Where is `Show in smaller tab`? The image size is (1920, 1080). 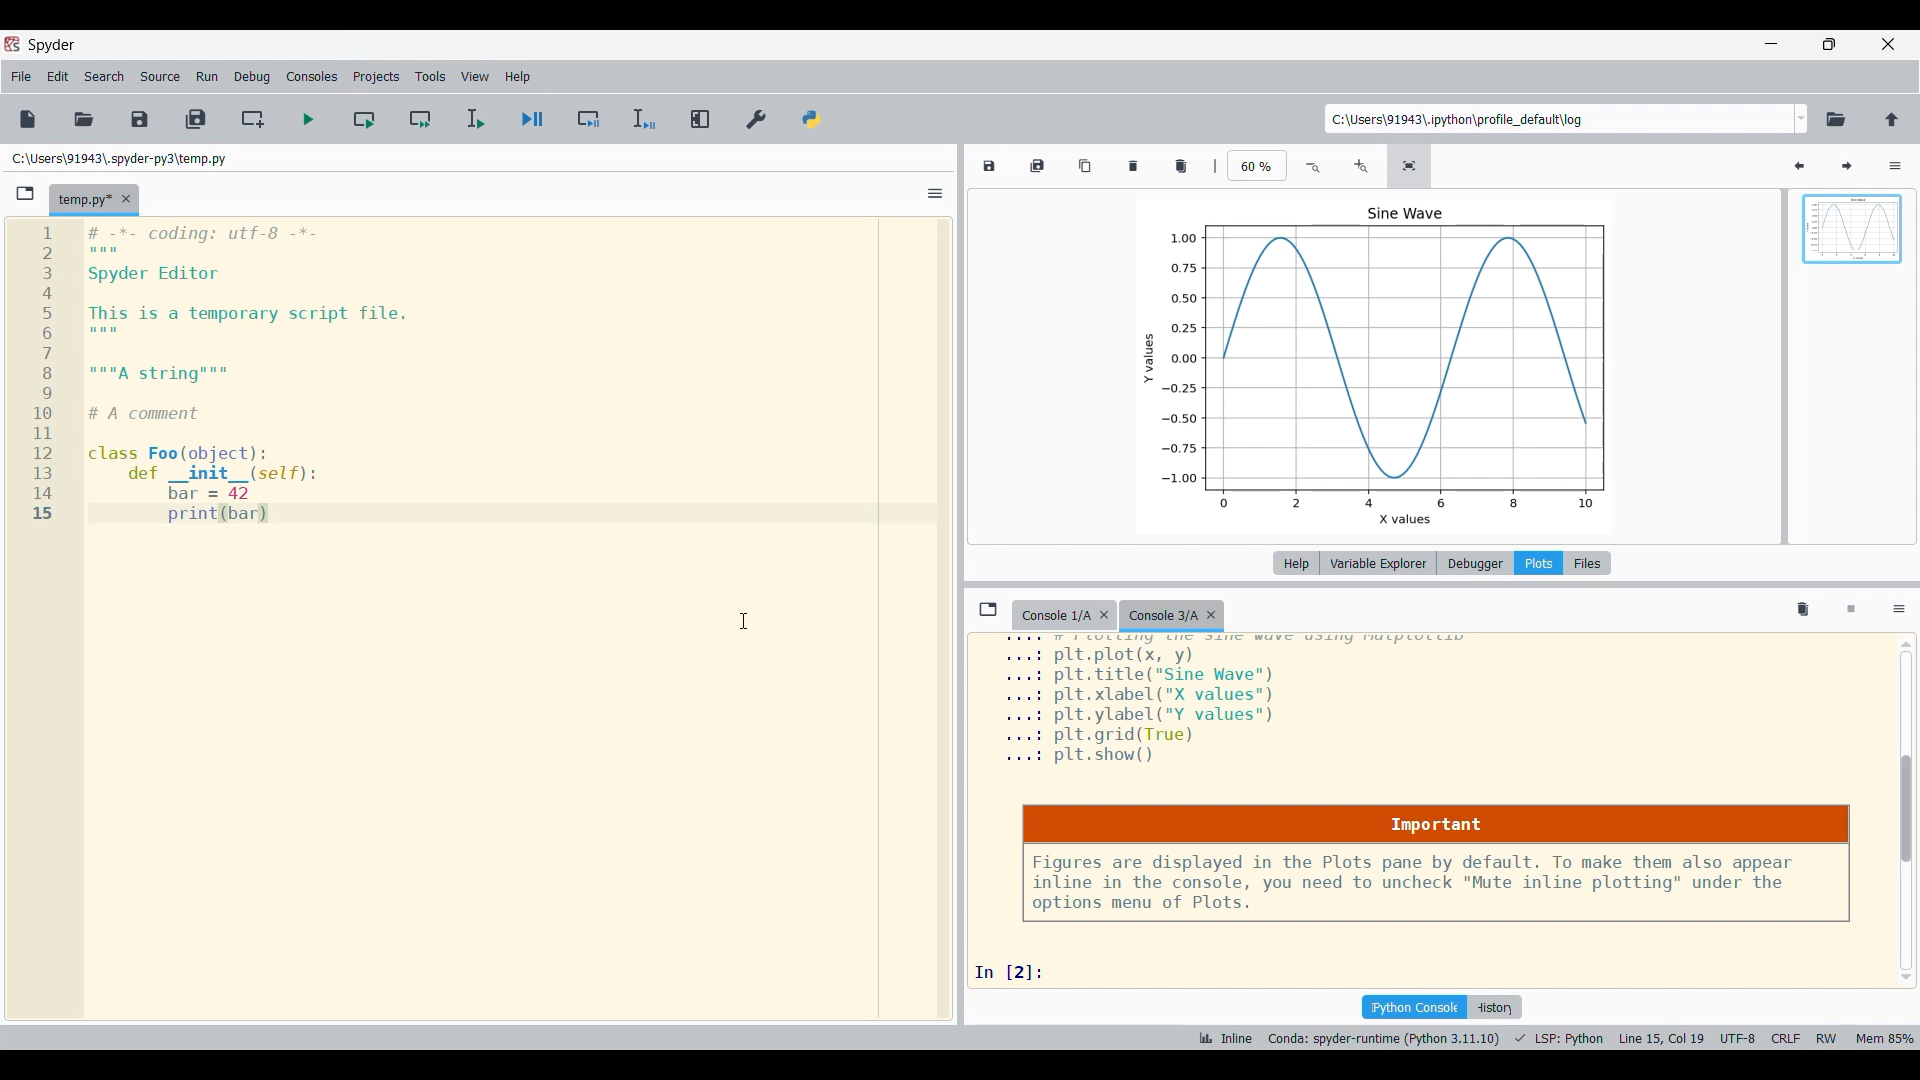
Show in smaller tab is located at coordinates (1829, 44).